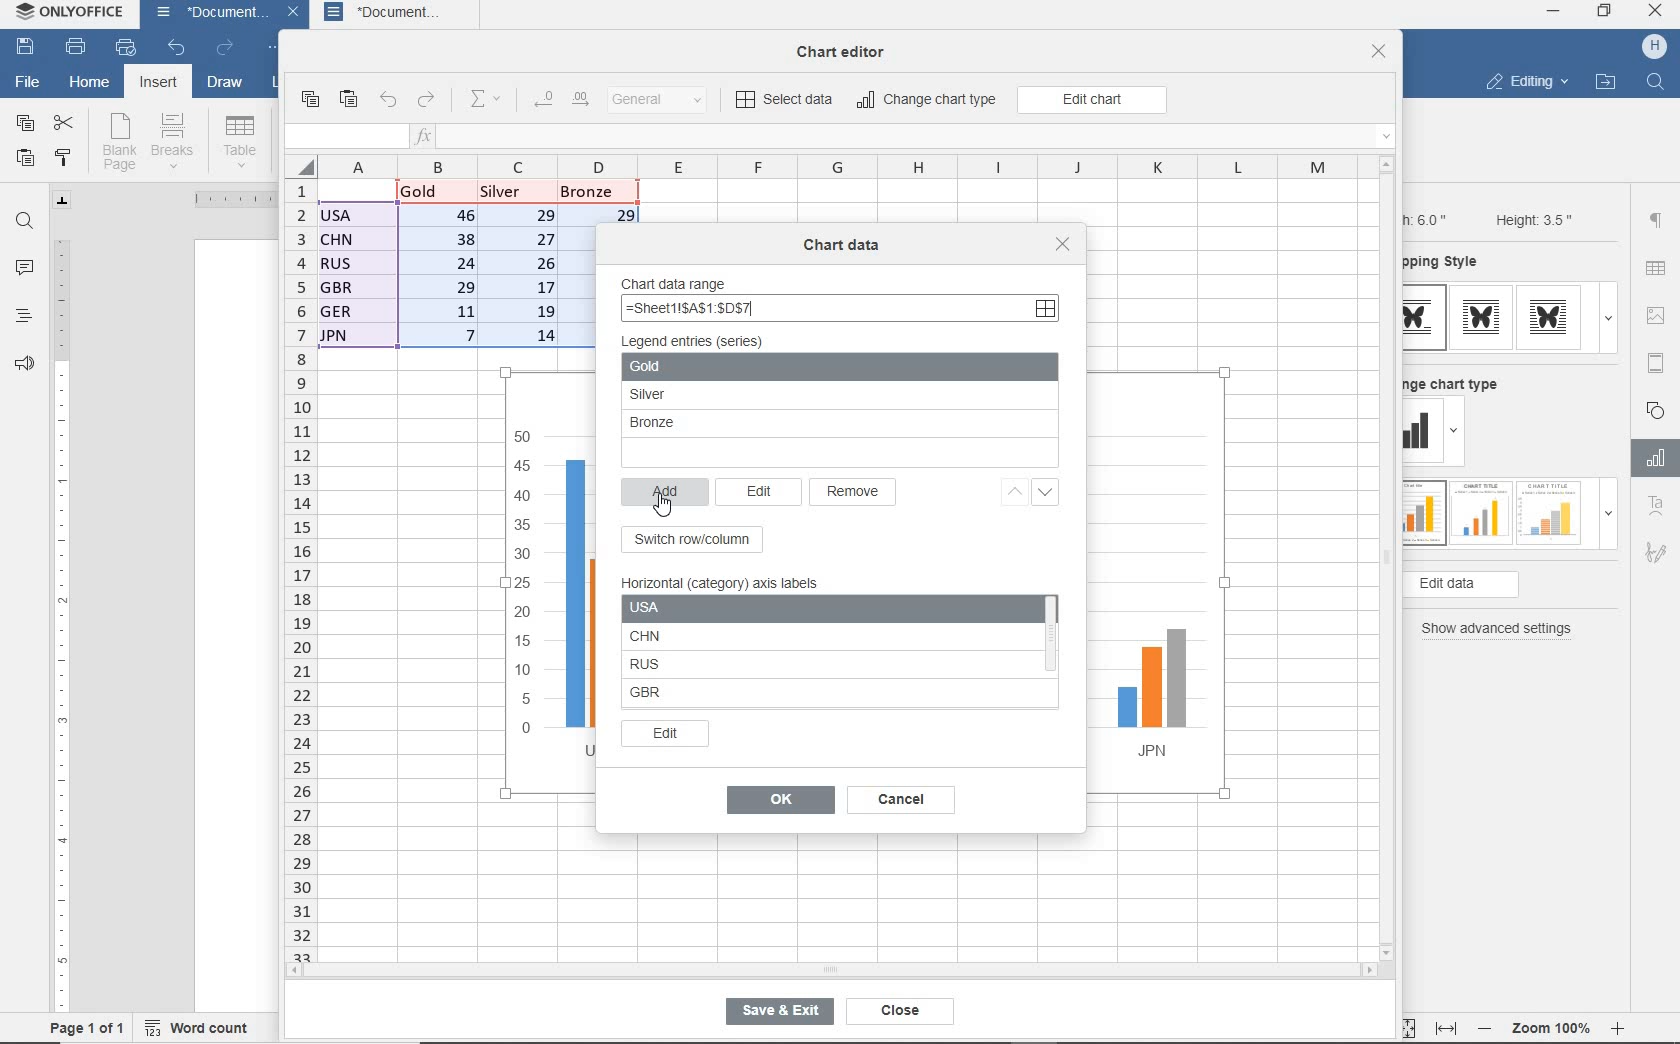 The width and height of the screenshot is (1680, 1044). Describe the element at coordinates (1605, 13) in the screenshot. I see `restore down` at that location.